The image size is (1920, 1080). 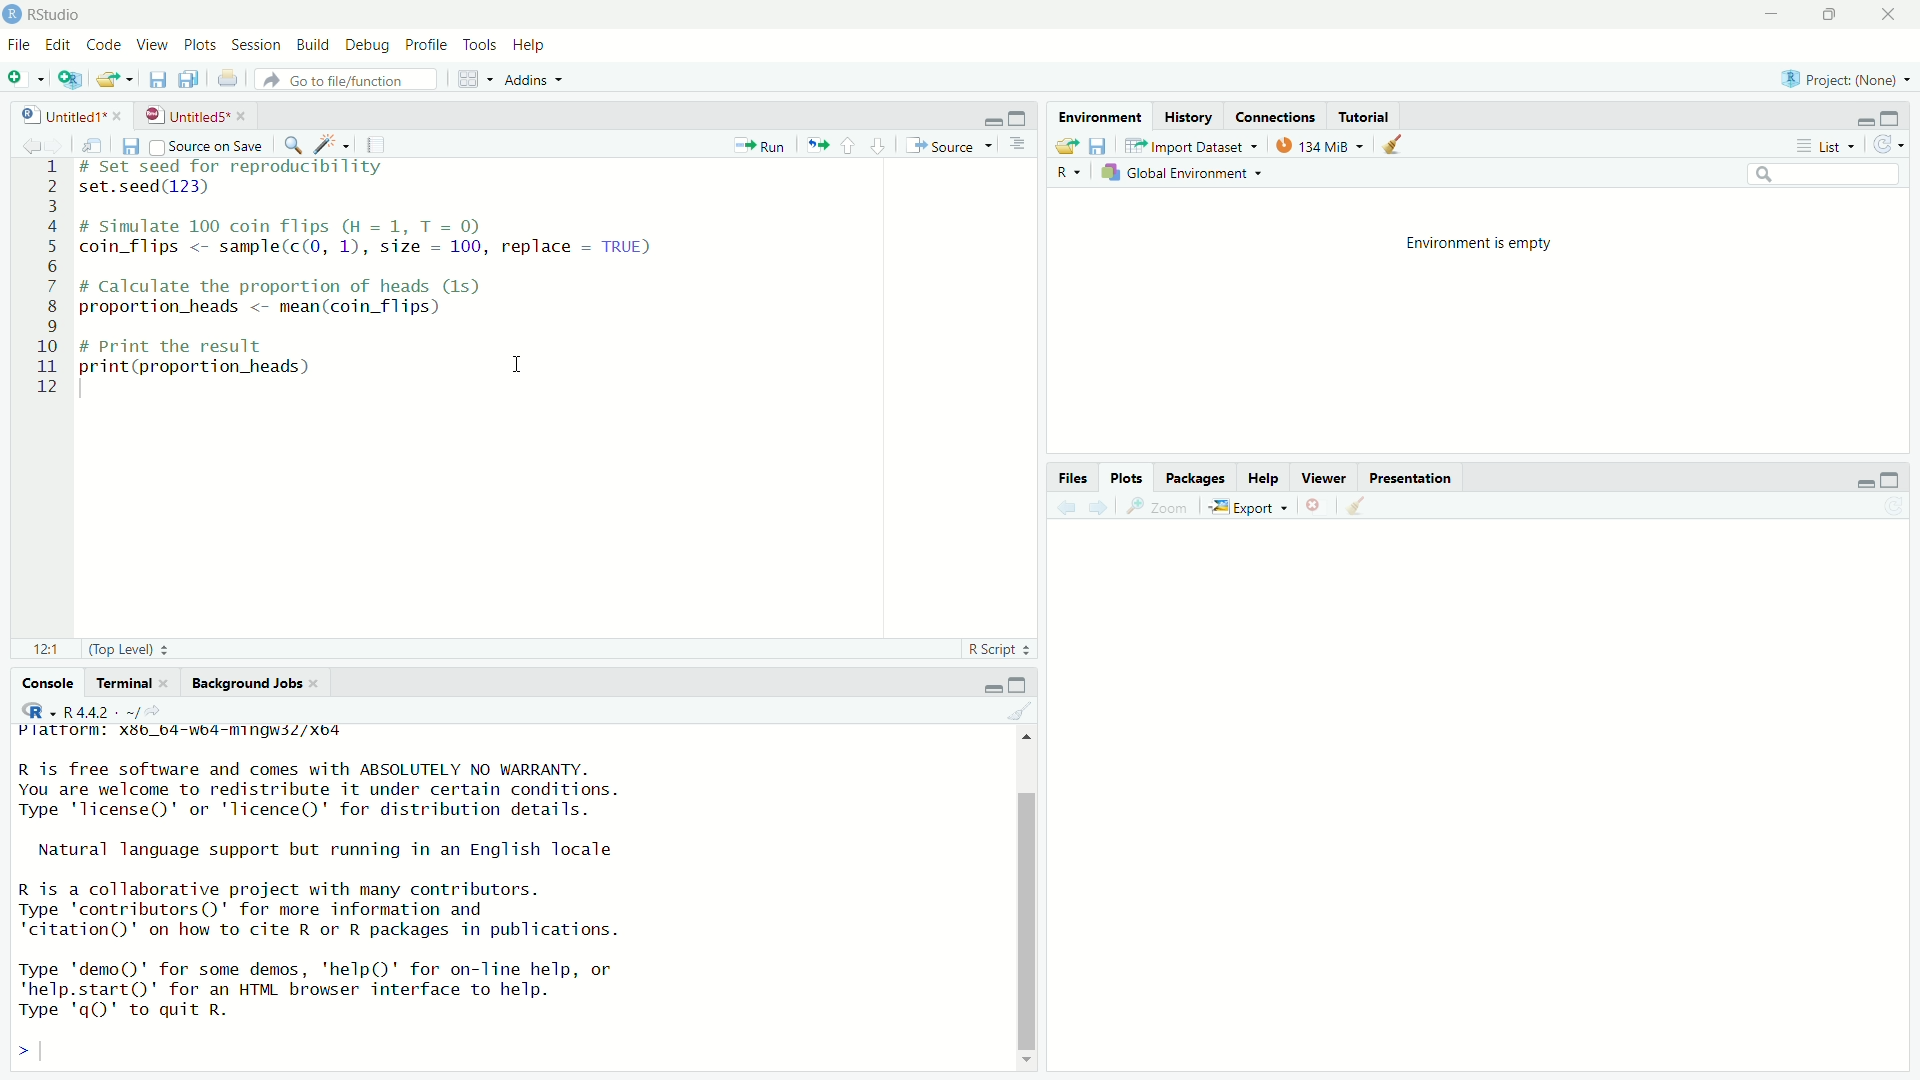 I want to click on file, so click(x=18, y=47).